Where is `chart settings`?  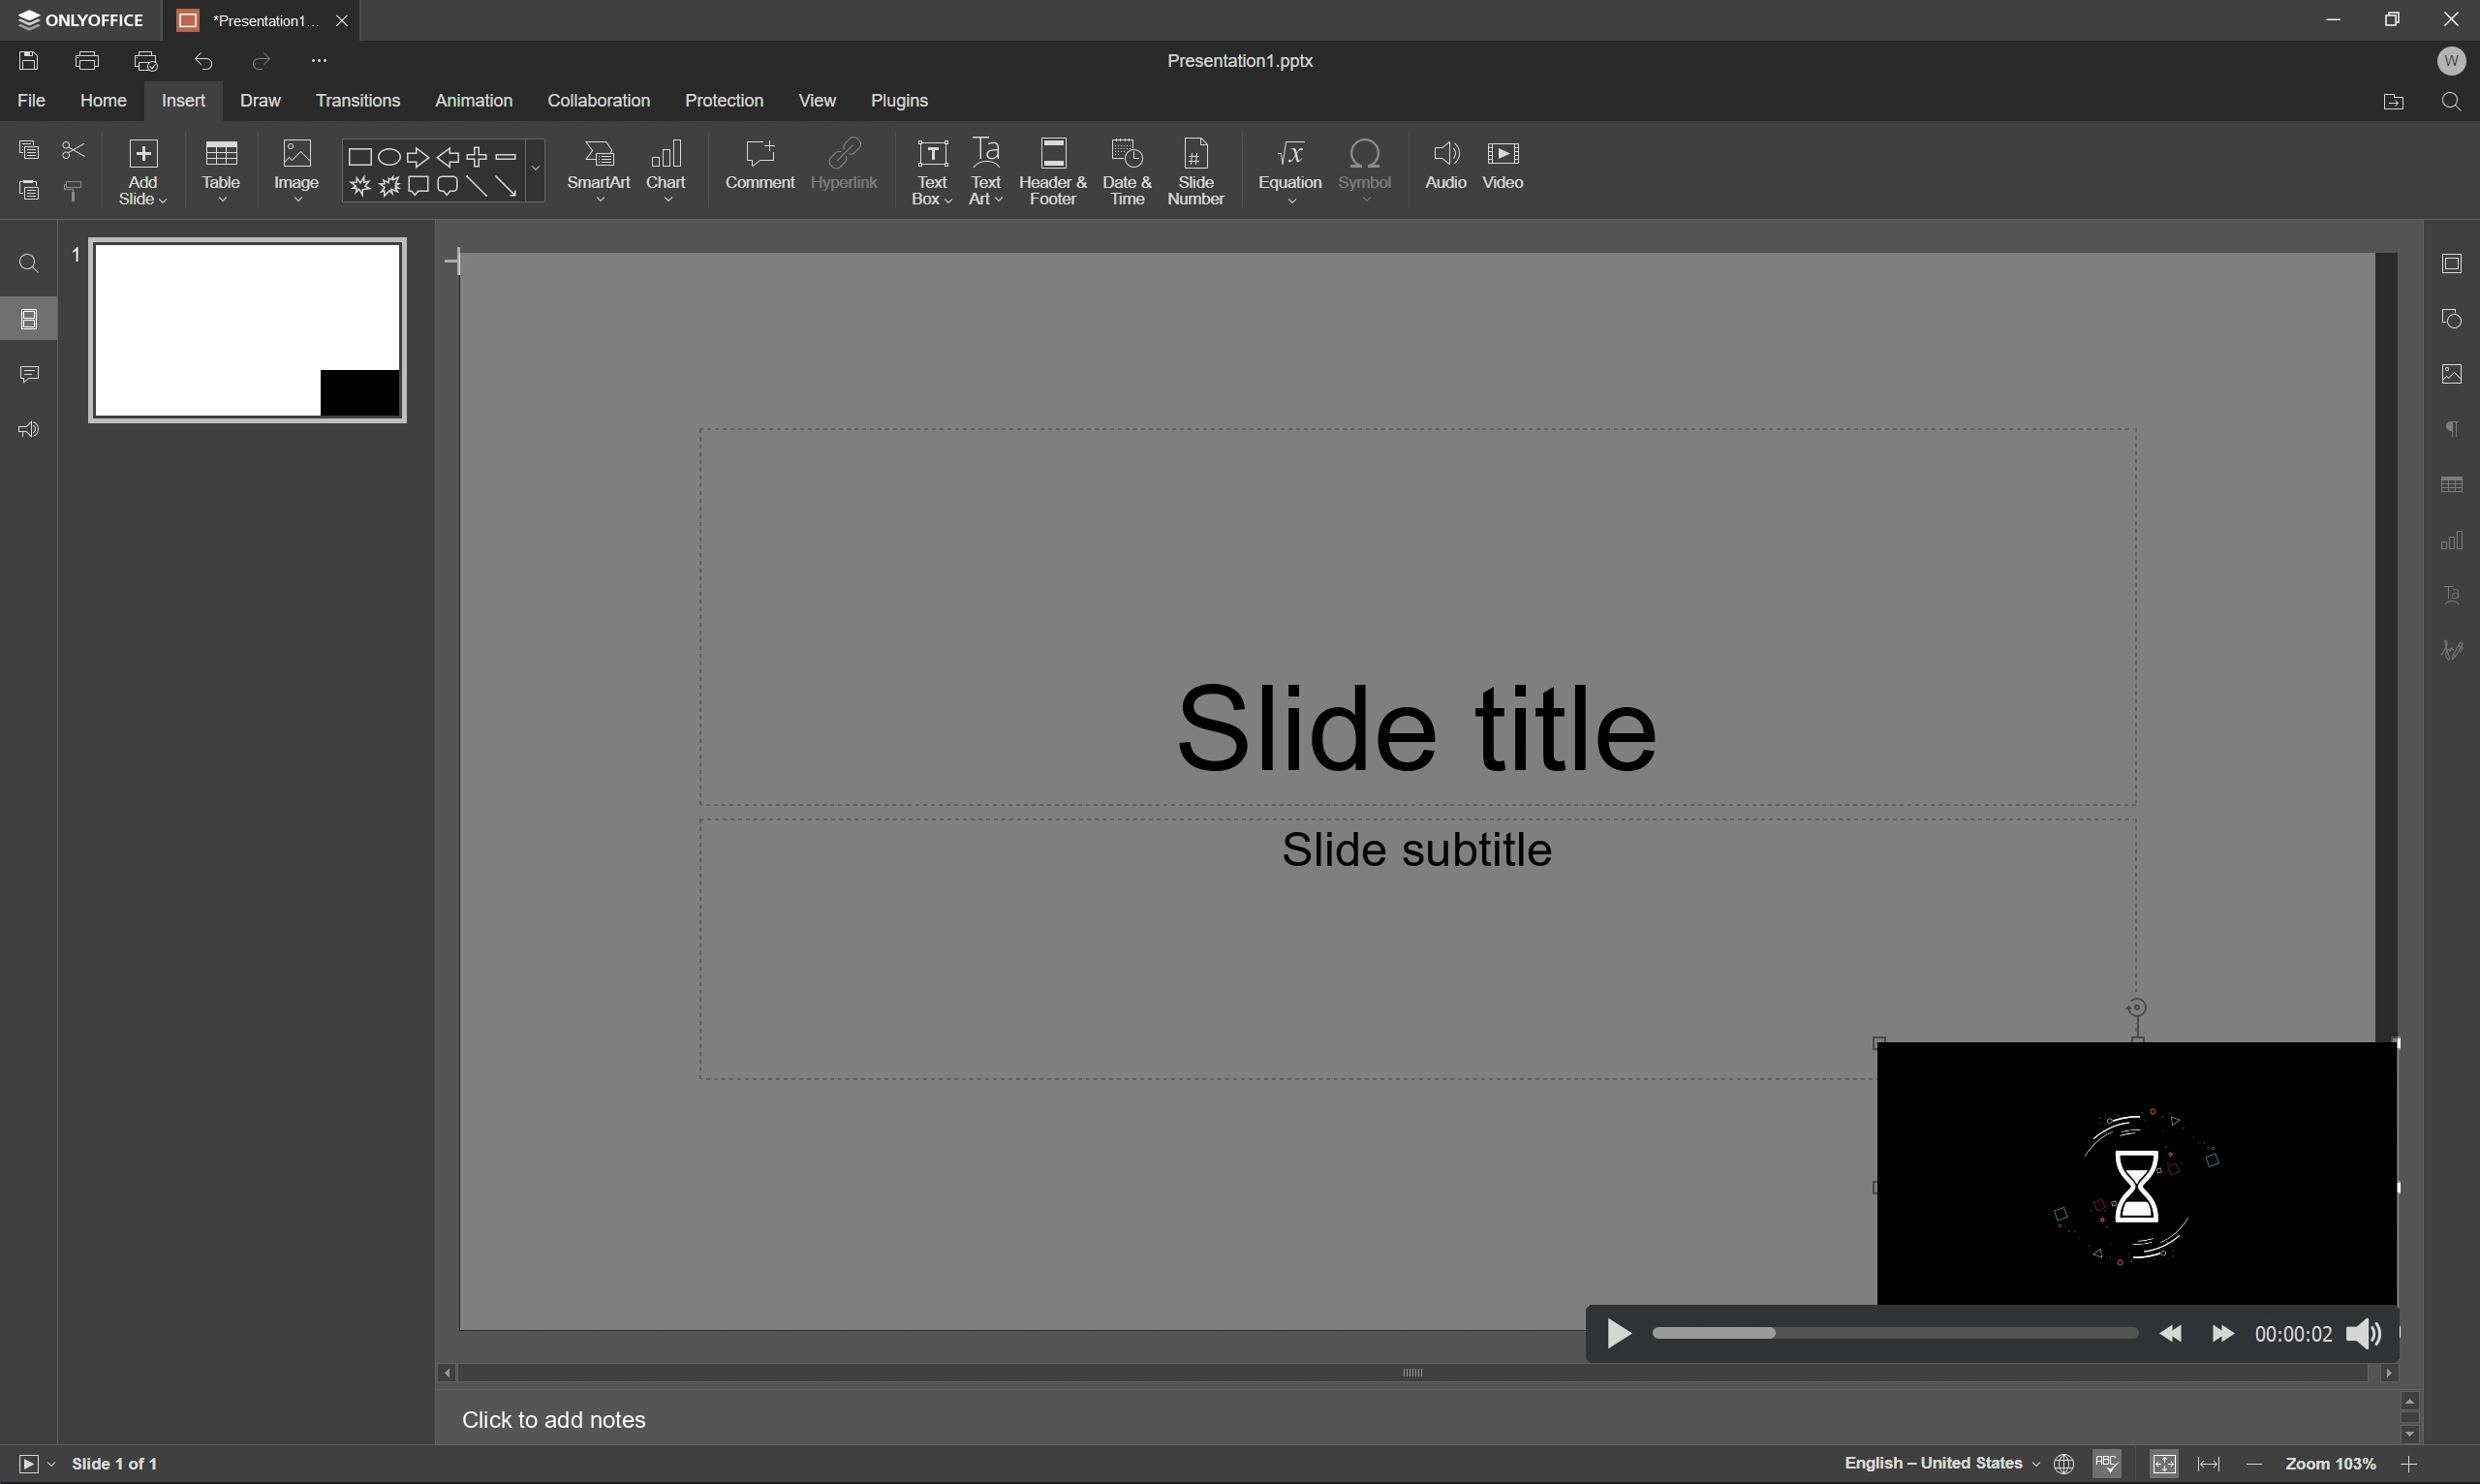 chart settings is located at coordinates (2463, 537).